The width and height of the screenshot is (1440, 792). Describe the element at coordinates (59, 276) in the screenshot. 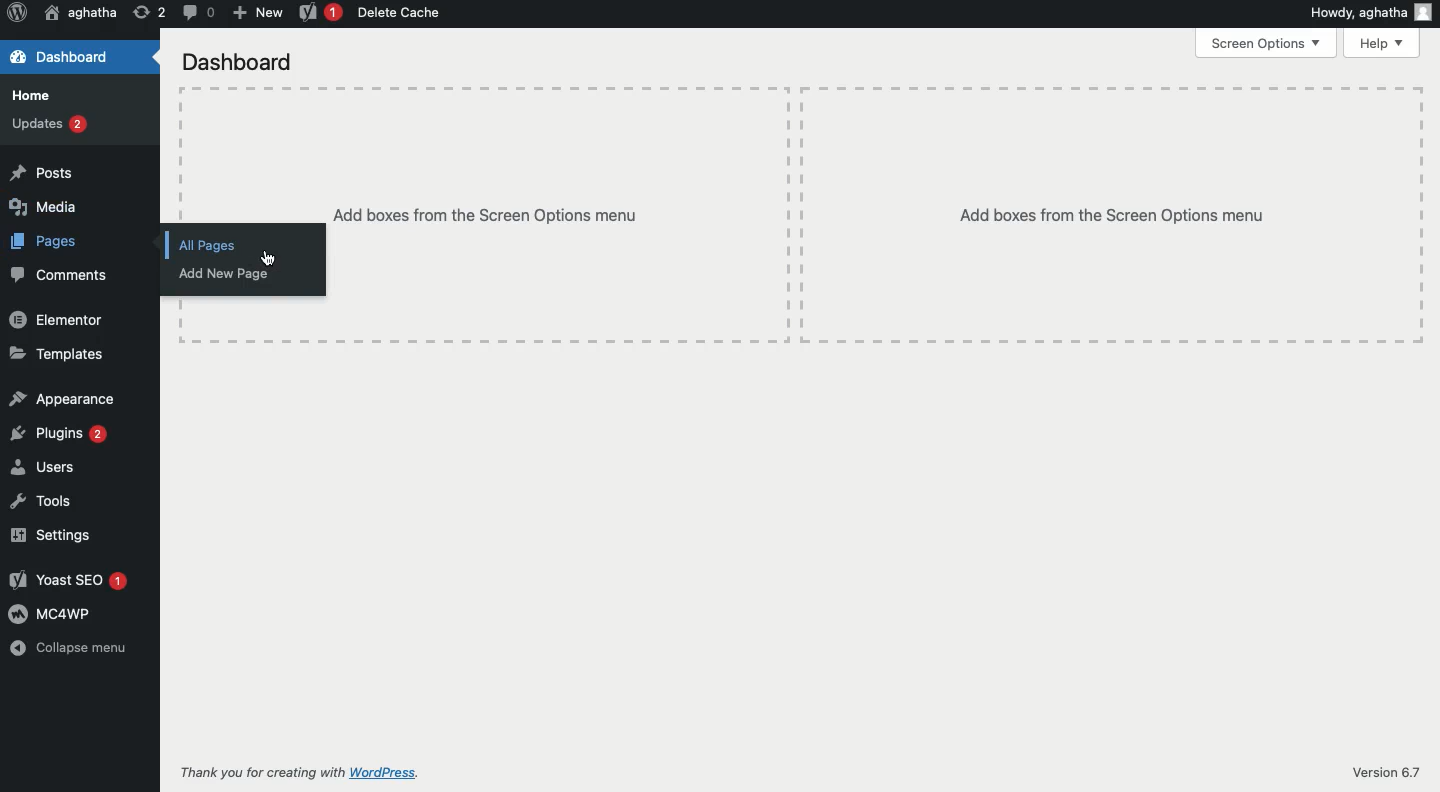

I see `Comments` at that location.